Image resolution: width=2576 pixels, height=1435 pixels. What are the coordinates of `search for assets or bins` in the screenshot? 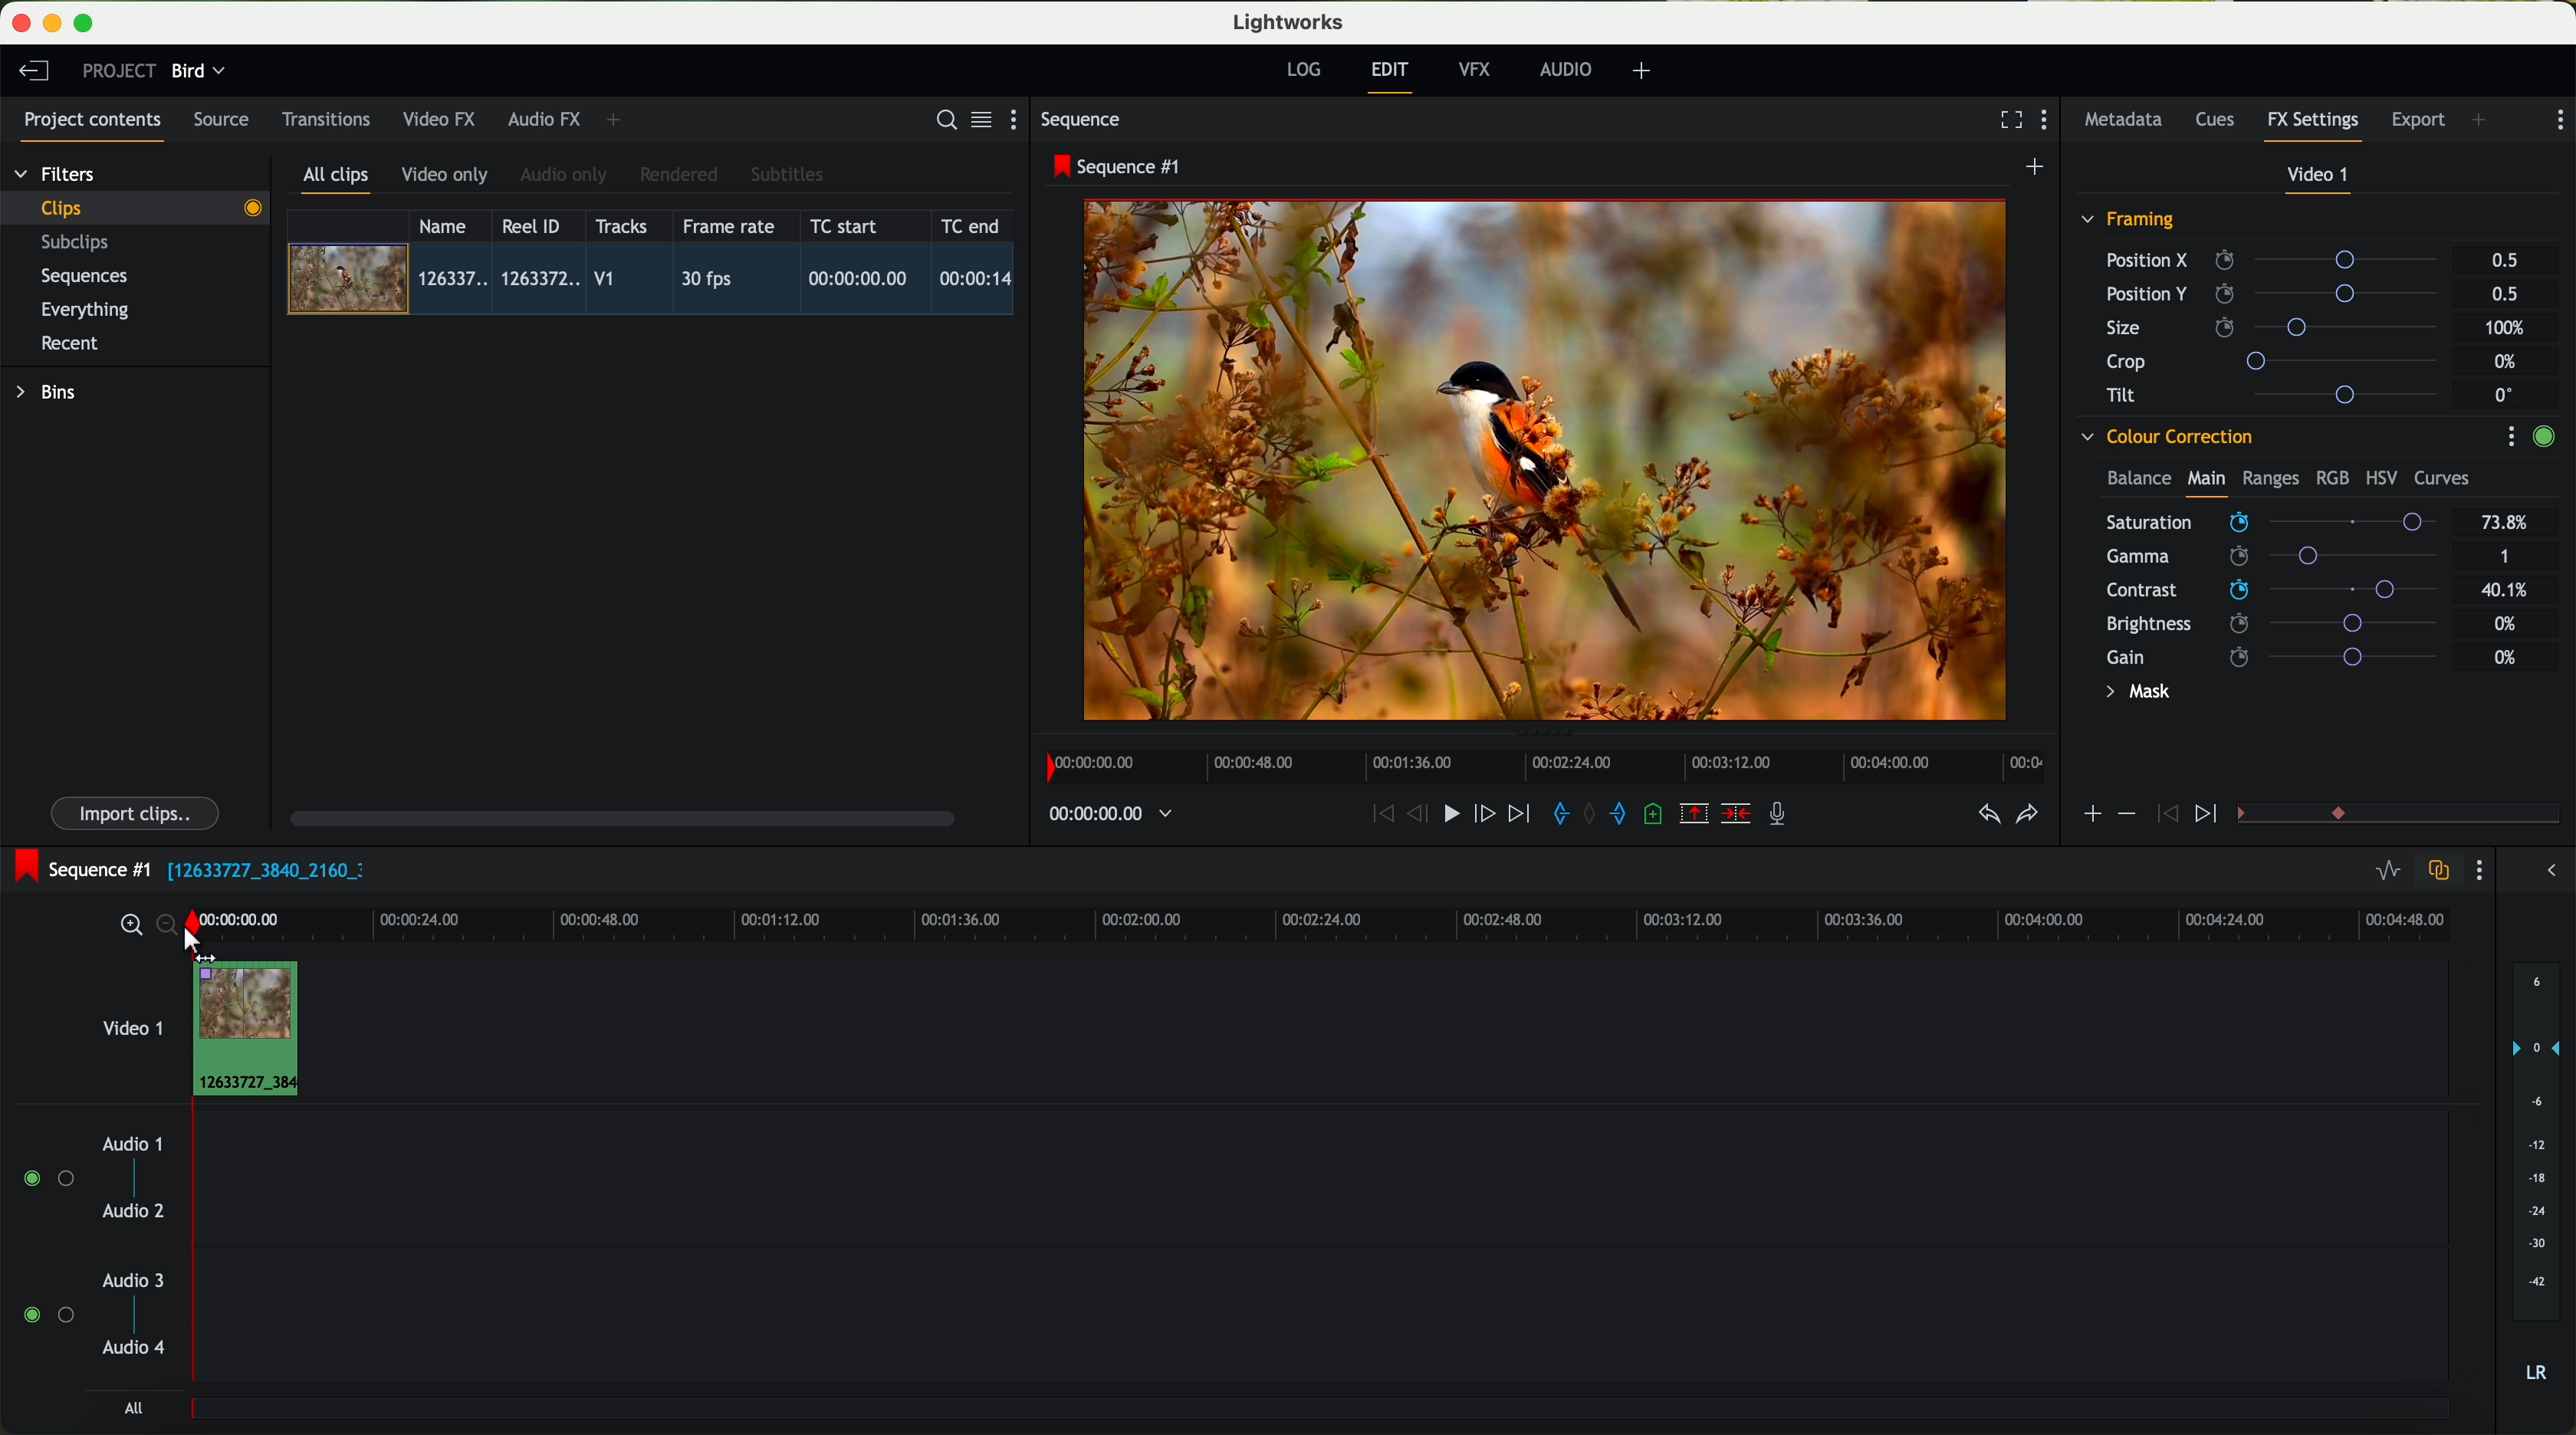 It's located at (940, 121).